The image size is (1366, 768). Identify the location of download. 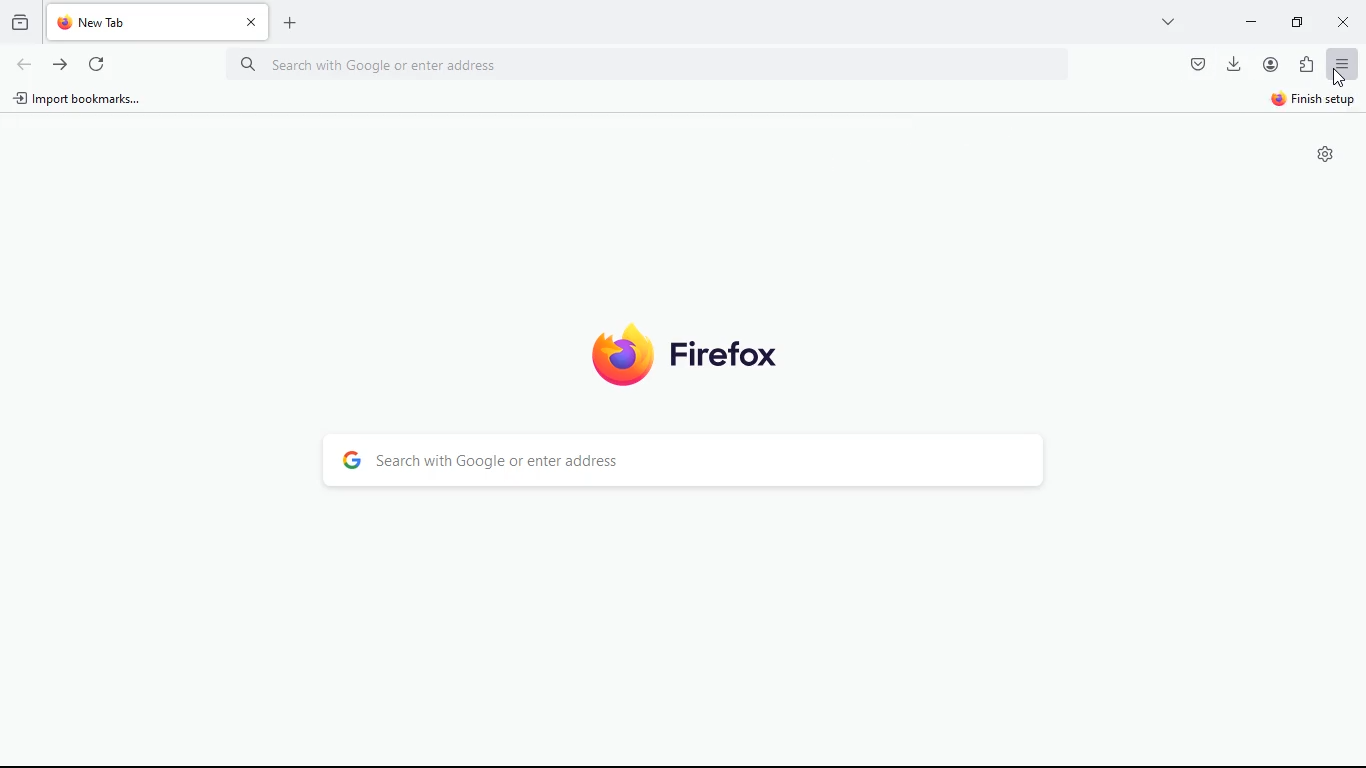
(1234, 62).